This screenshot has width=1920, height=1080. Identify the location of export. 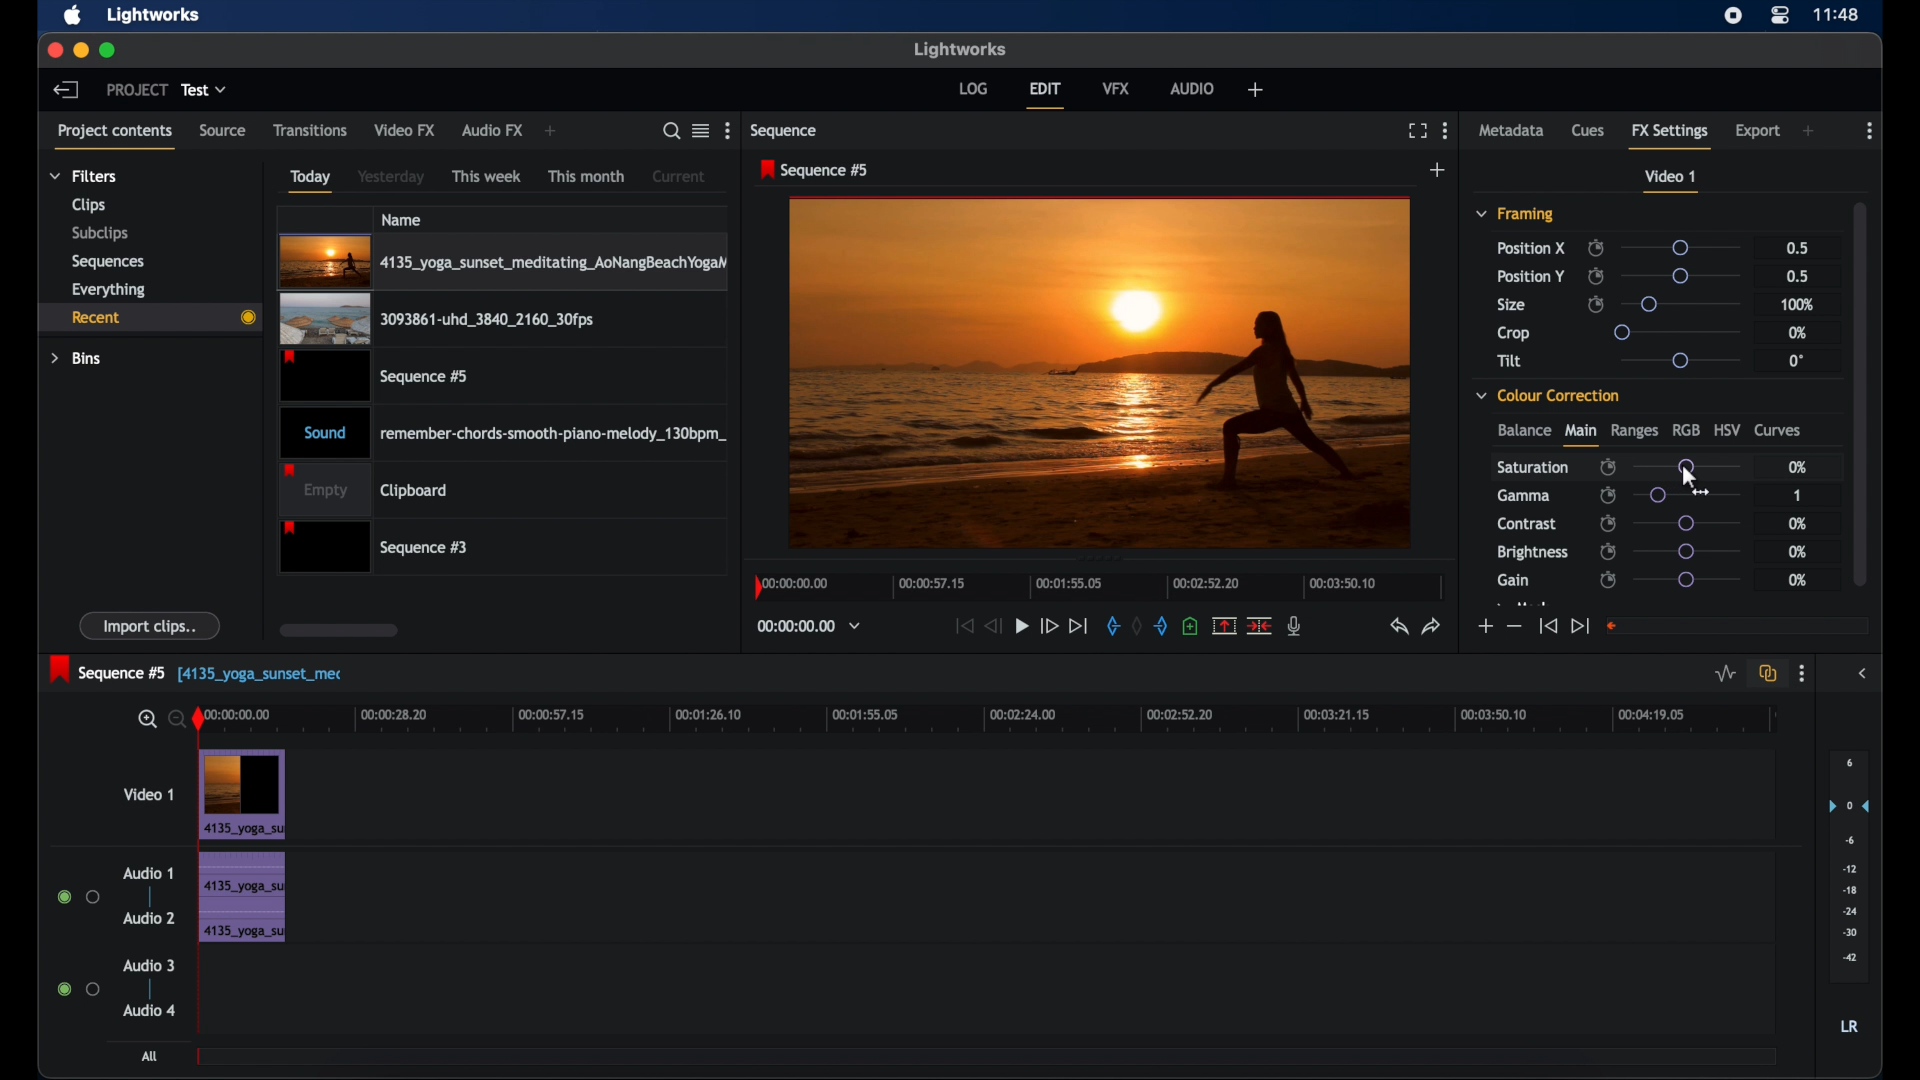
(1758, 131).